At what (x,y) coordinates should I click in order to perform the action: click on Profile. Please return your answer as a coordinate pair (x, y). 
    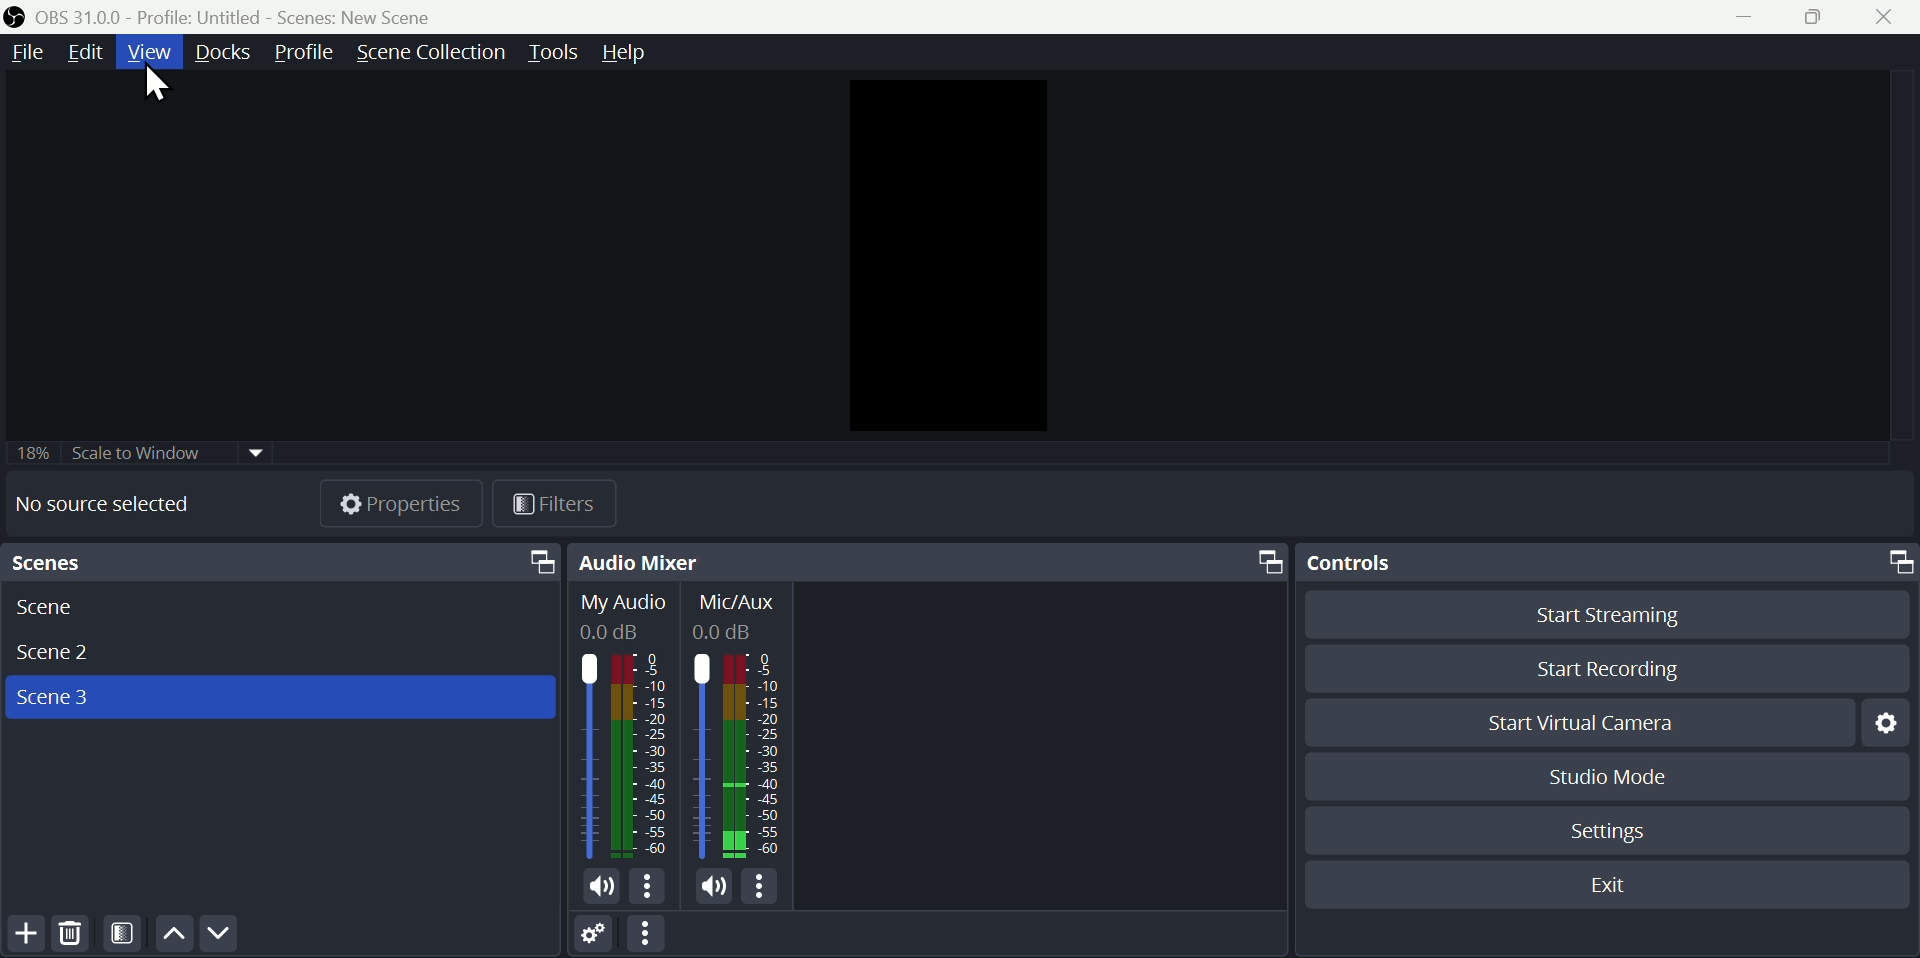
    Looking at the image, I should click on (305, 54).